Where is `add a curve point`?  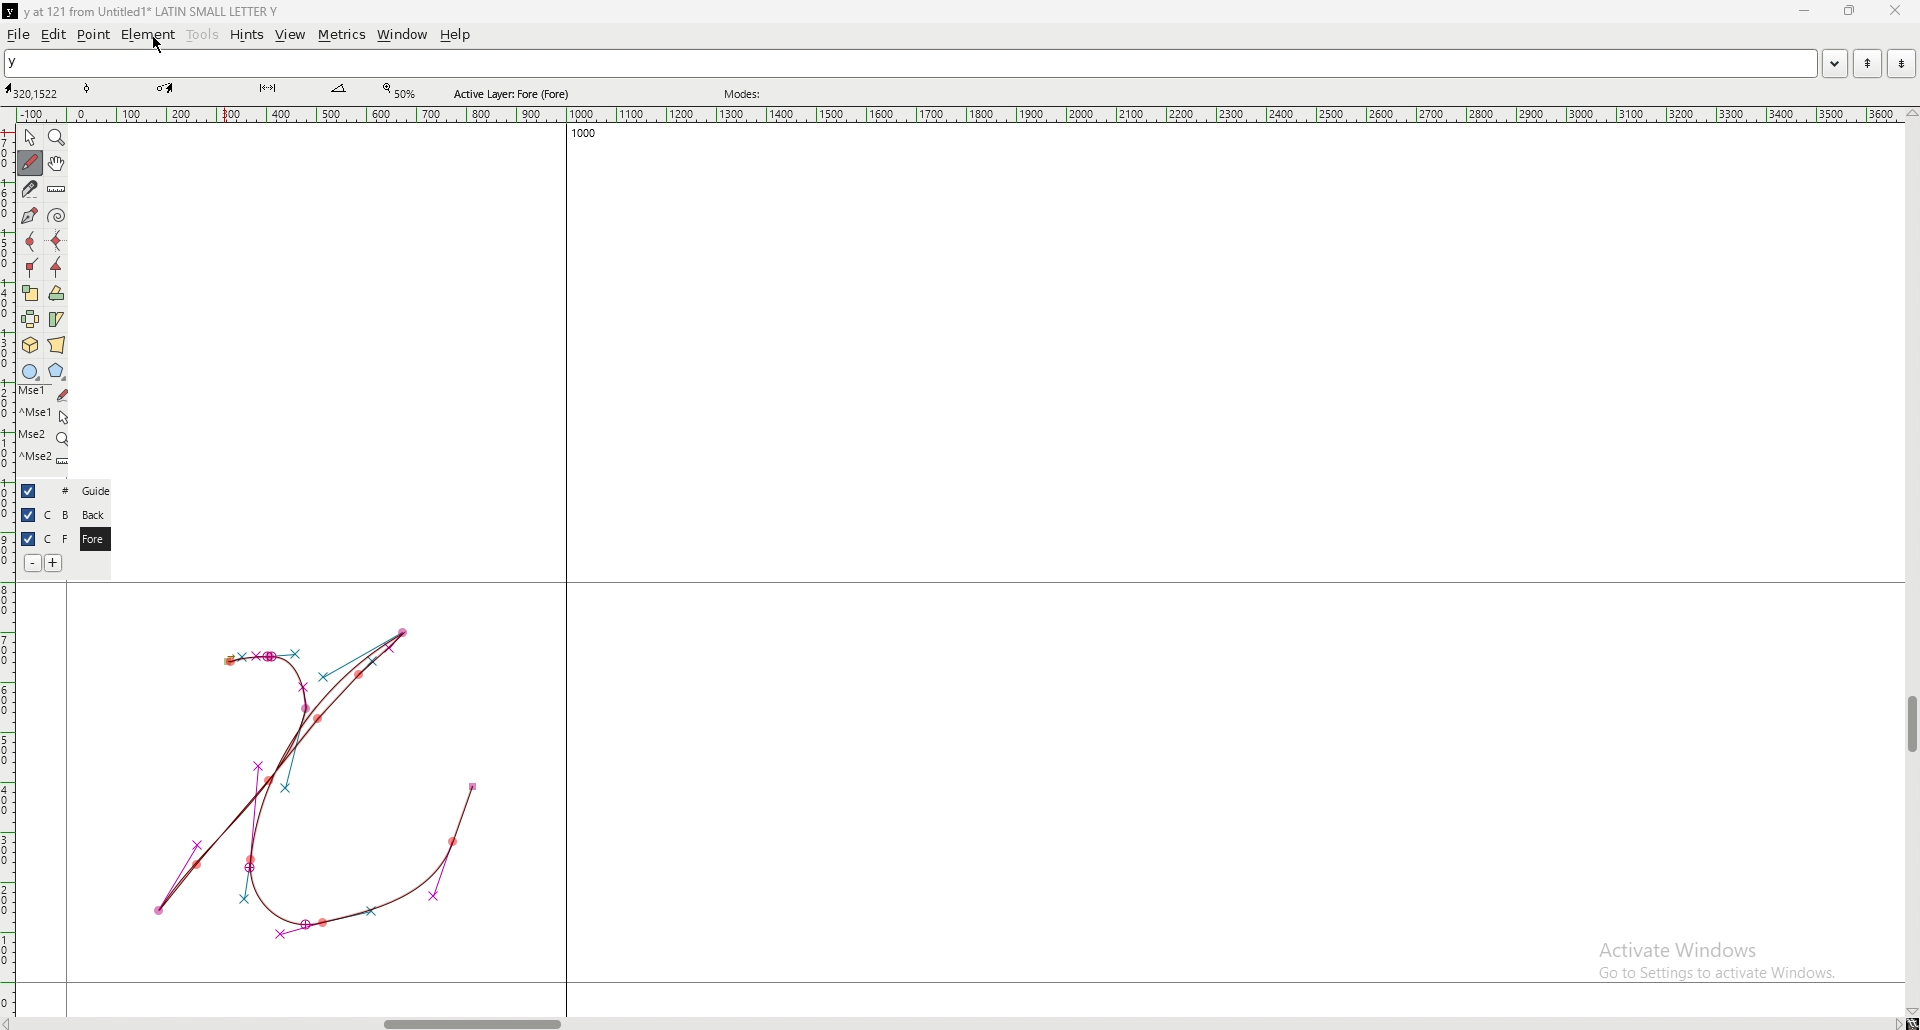 add a curve point is located at coordinates (30, 242).